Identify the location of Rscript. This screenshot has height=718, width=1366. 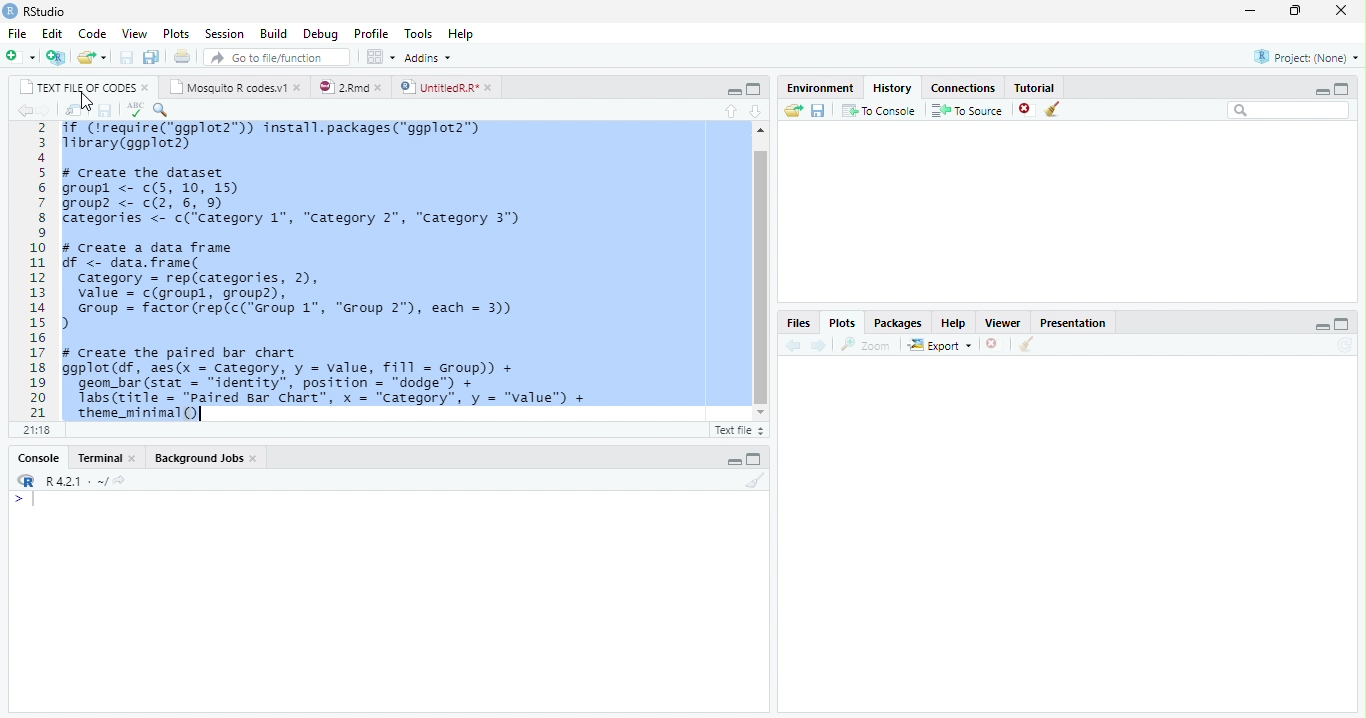
(738, 431).